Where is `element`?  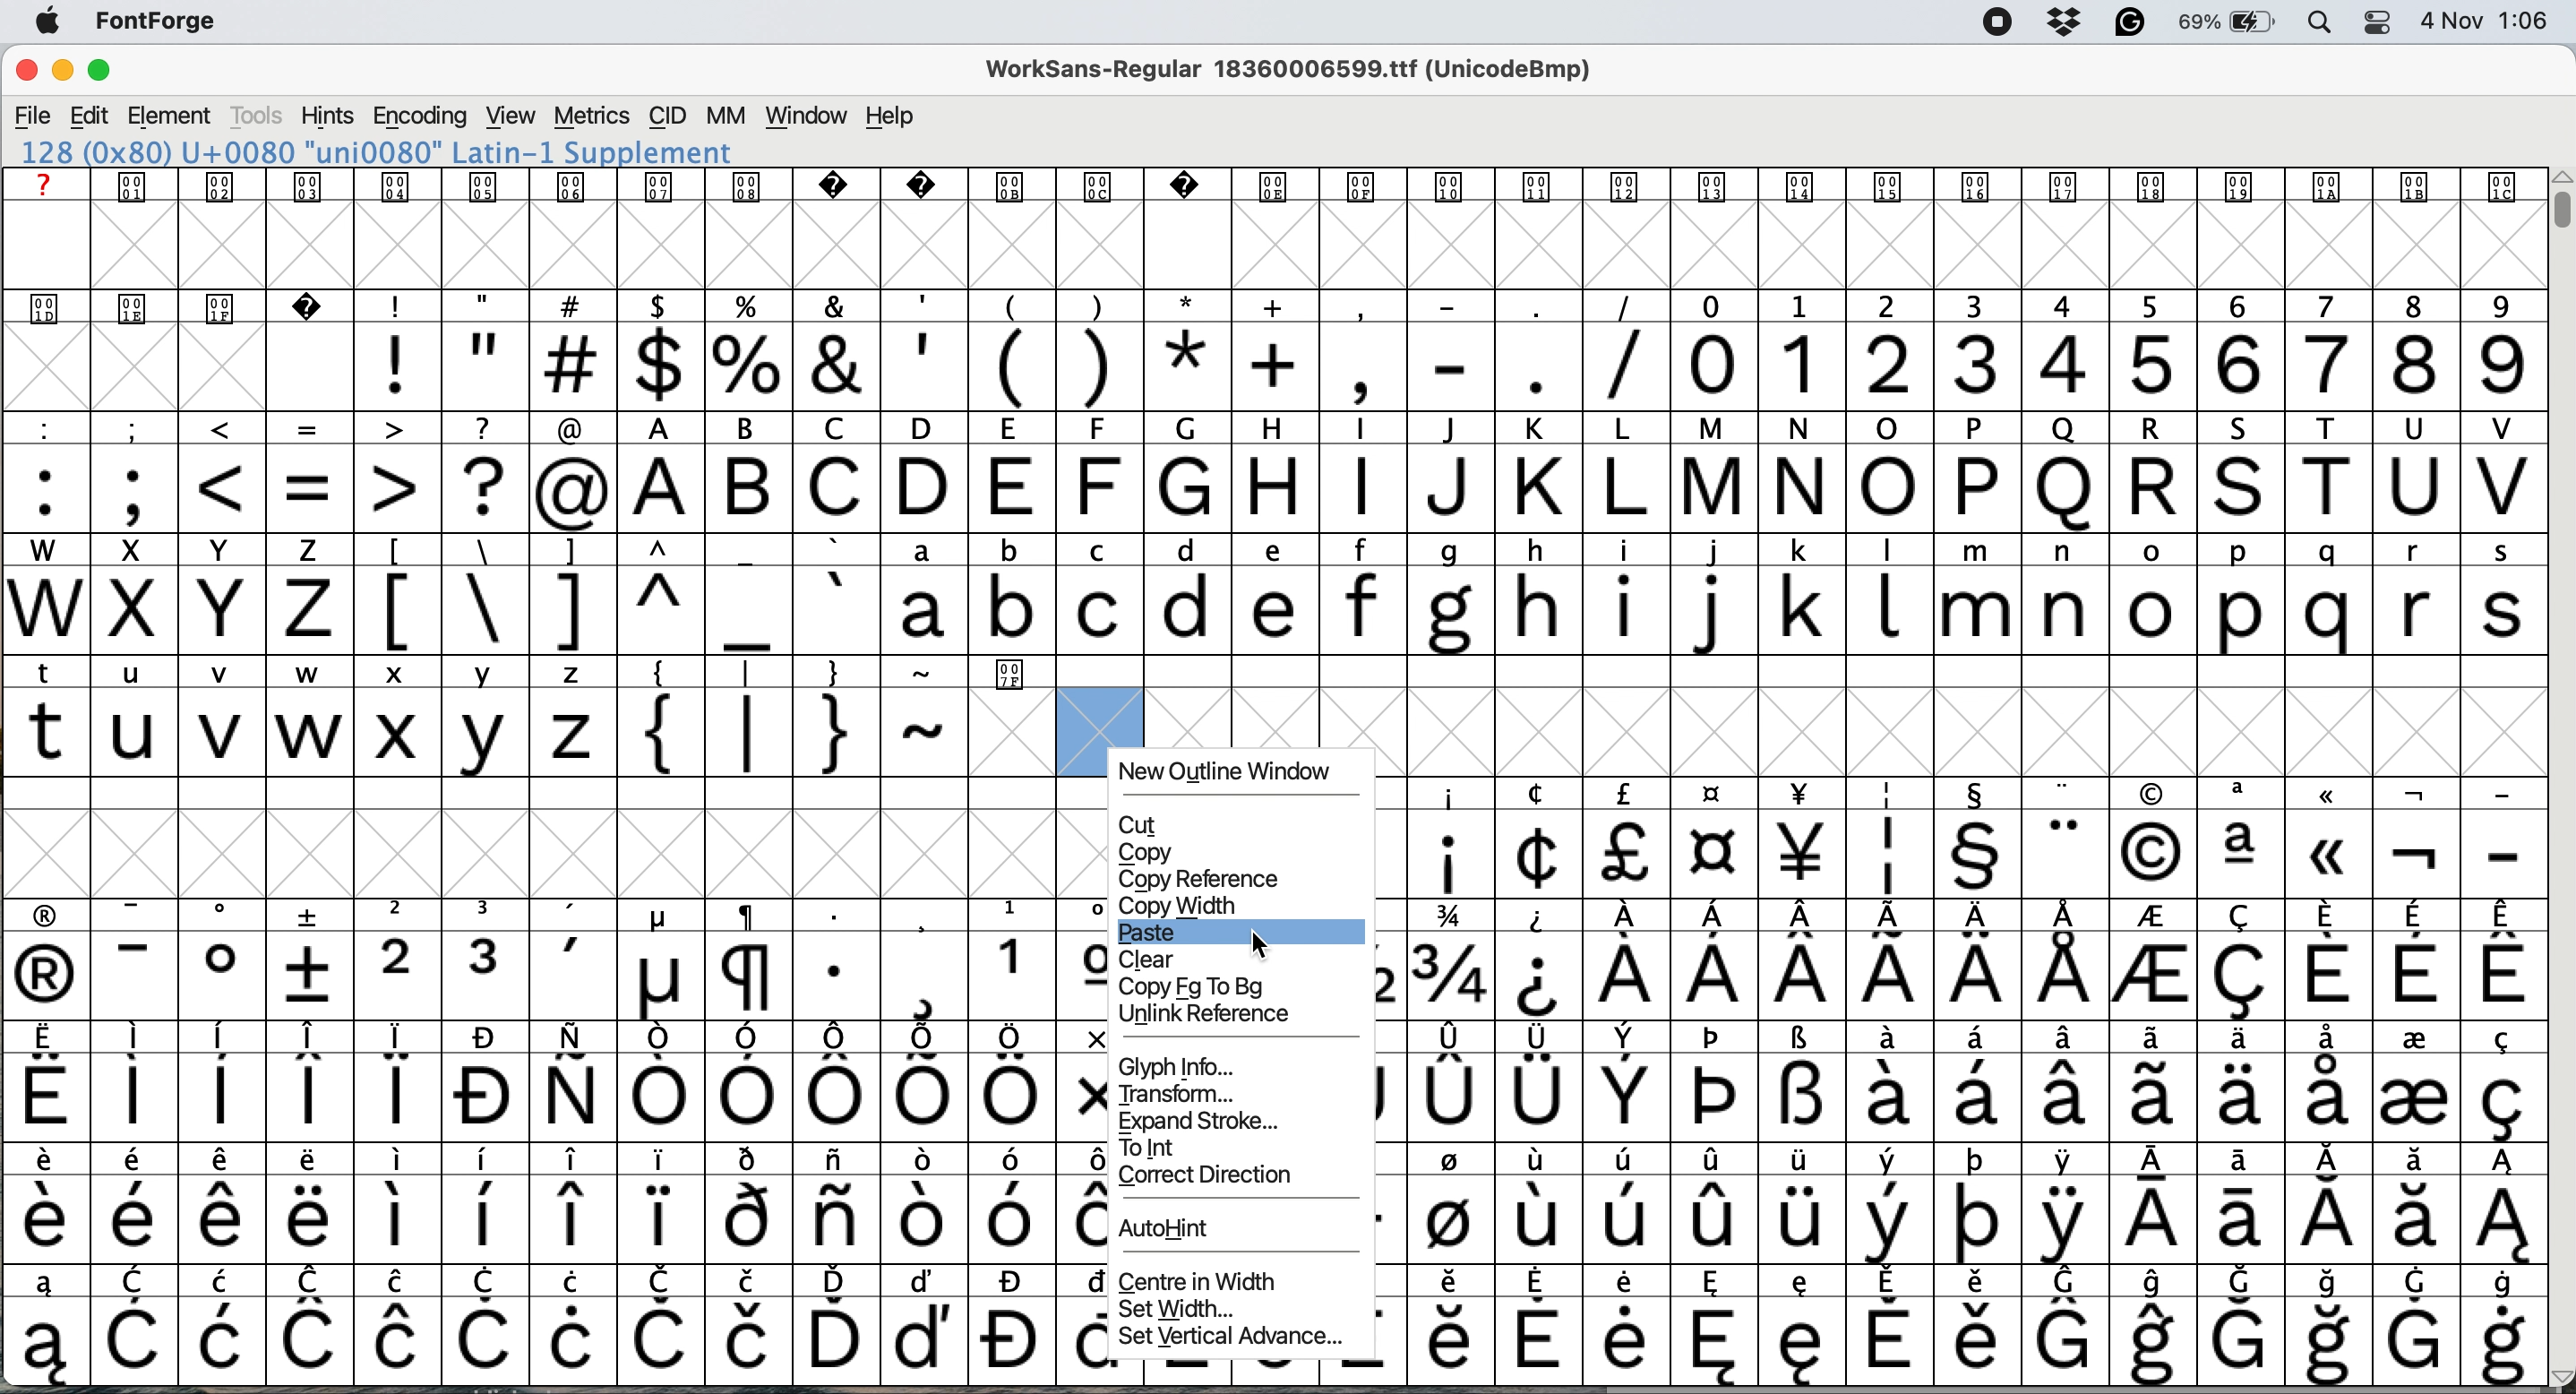 element is located at coordinates (174, 117).